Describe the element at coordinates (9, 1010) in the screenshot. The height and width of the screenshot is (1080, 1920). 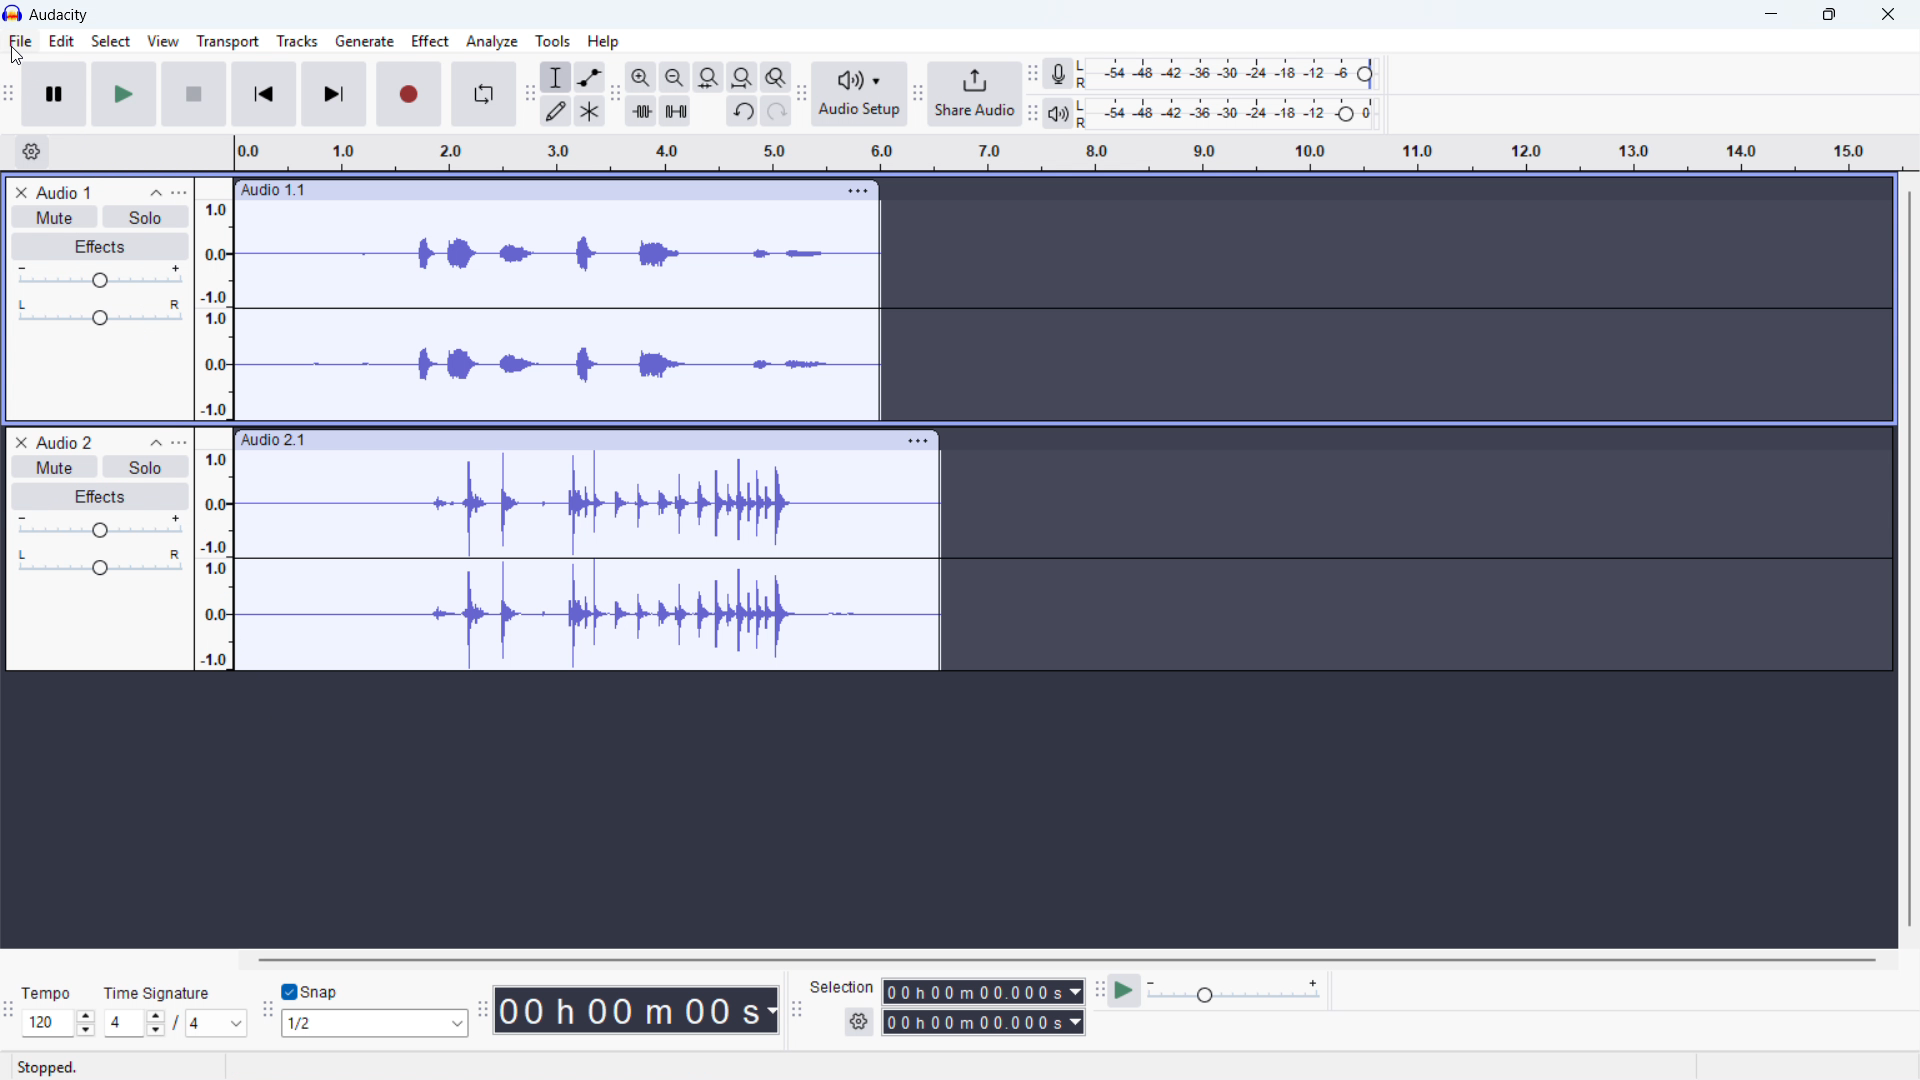
I see `time signature toolbar` at that location.